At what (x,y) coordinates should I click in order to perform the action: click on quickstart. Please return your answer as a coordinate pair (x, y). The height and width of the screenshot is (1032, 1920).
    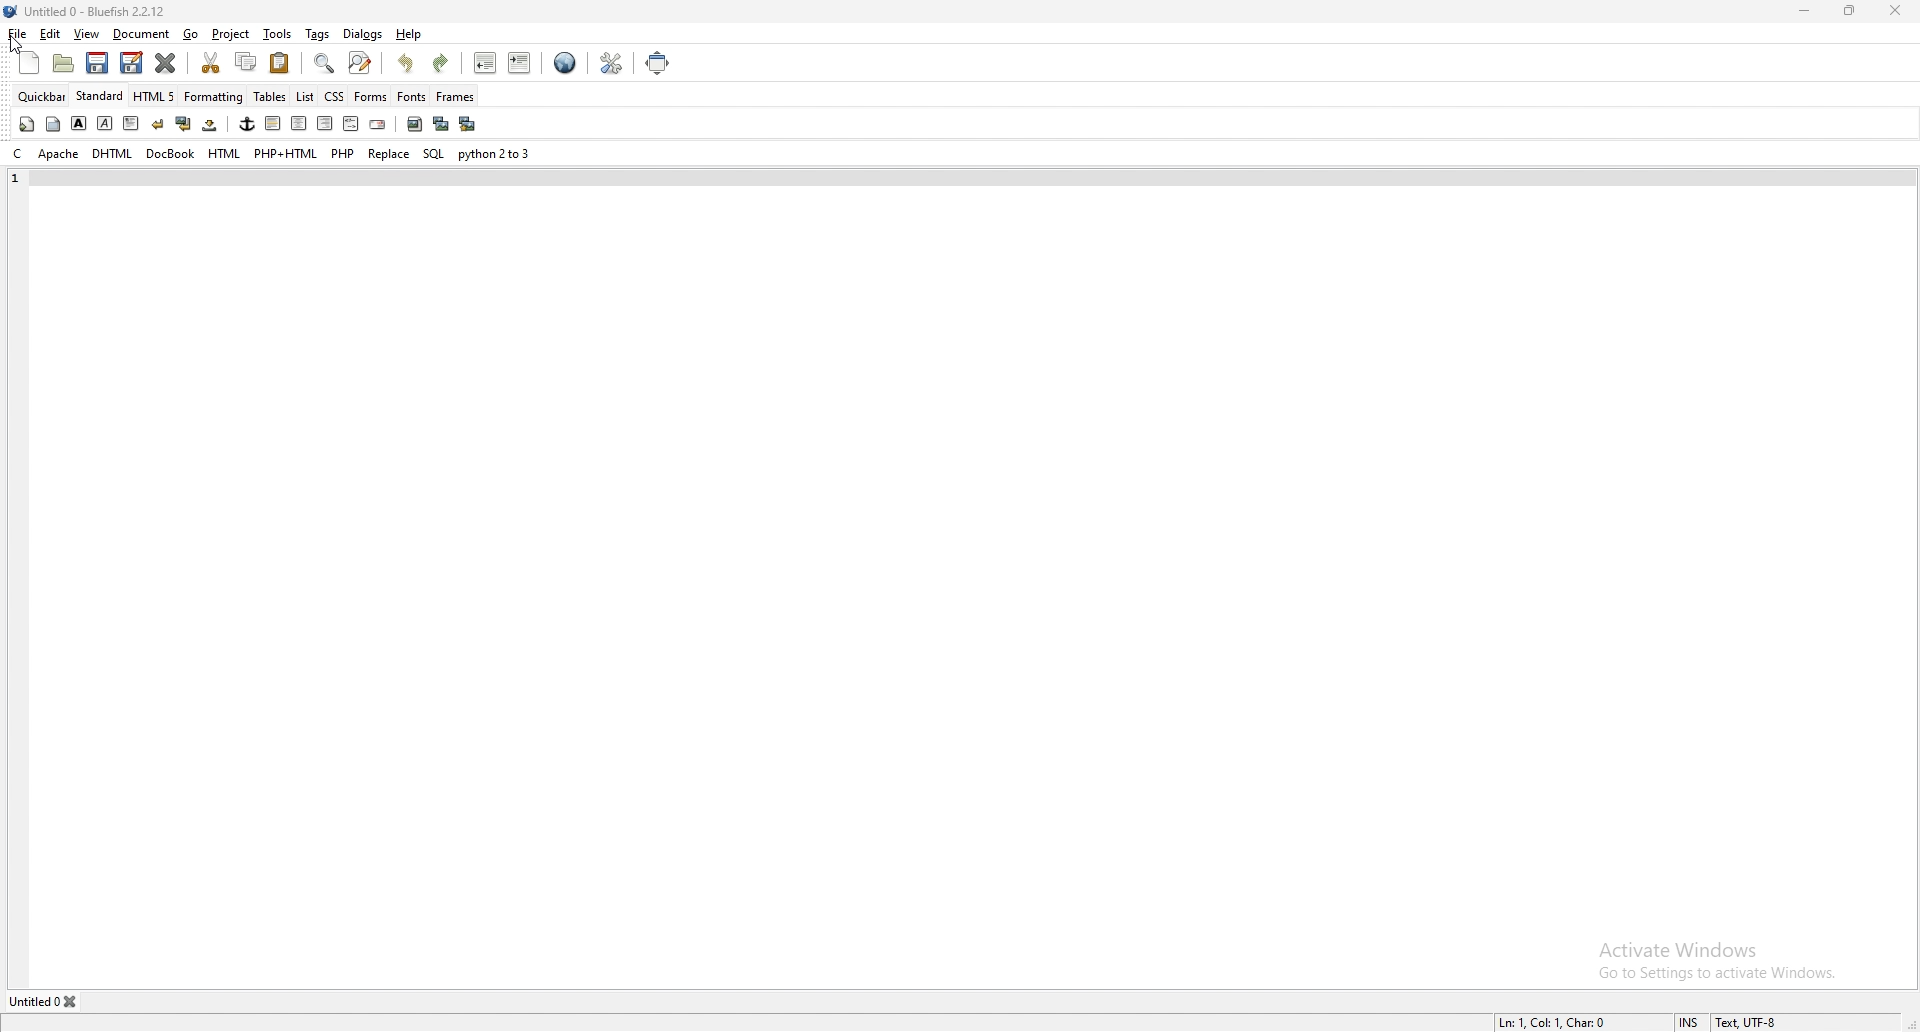
    Looking at the image, I should click on (26, 124).